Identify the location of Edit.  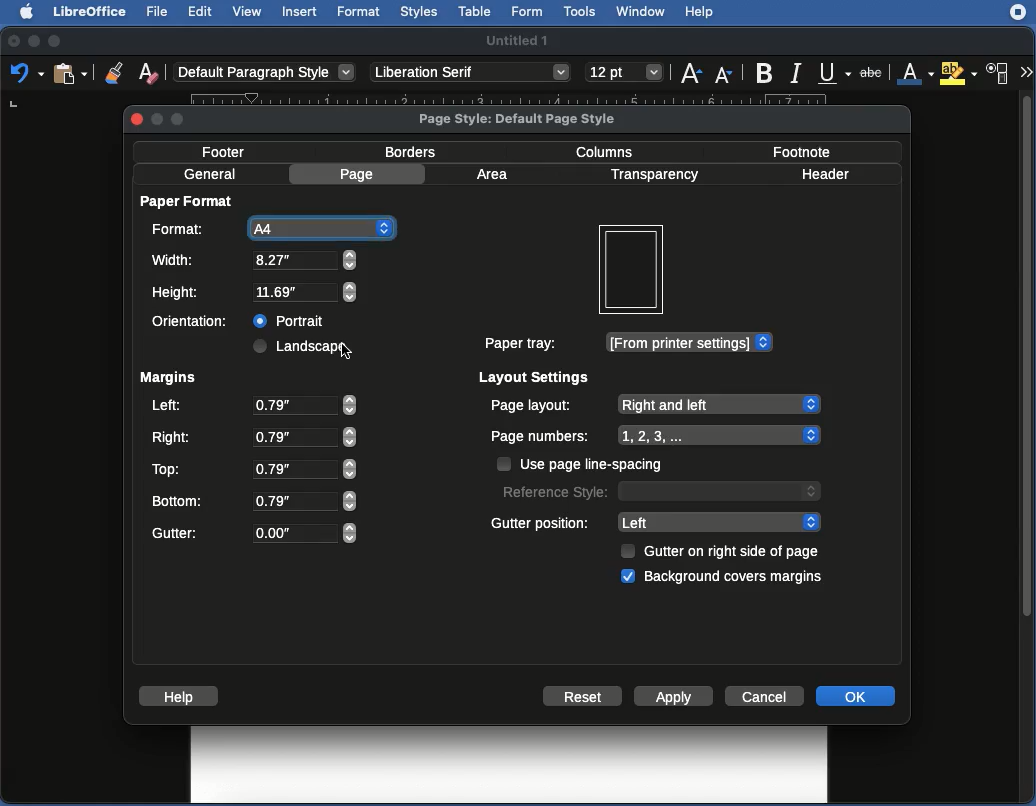
(200, 12).